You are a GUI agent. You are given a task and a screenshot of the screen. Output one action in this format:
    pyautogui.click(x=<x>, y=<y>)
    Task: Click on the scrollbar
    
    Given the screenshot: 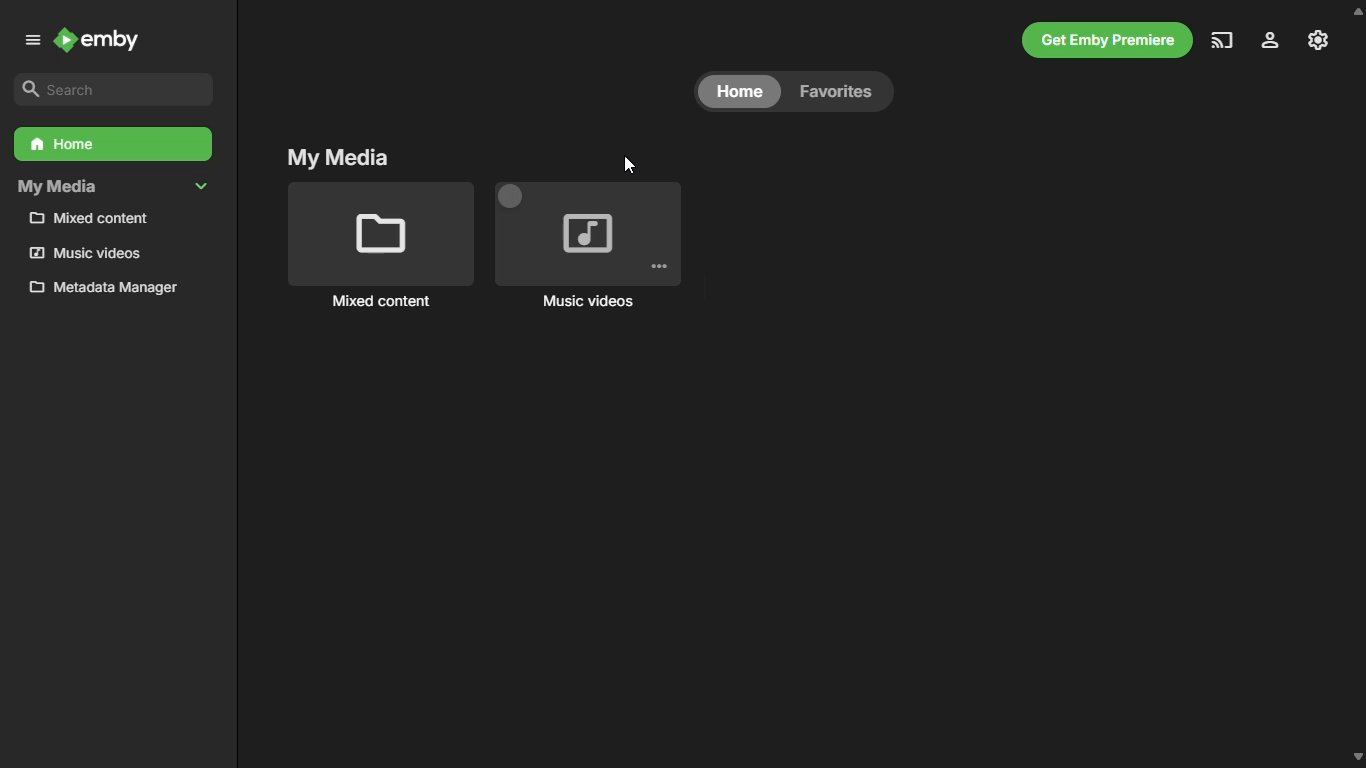 What is the action you would take?
    pyautogui.click(x=1355, y=383)
    